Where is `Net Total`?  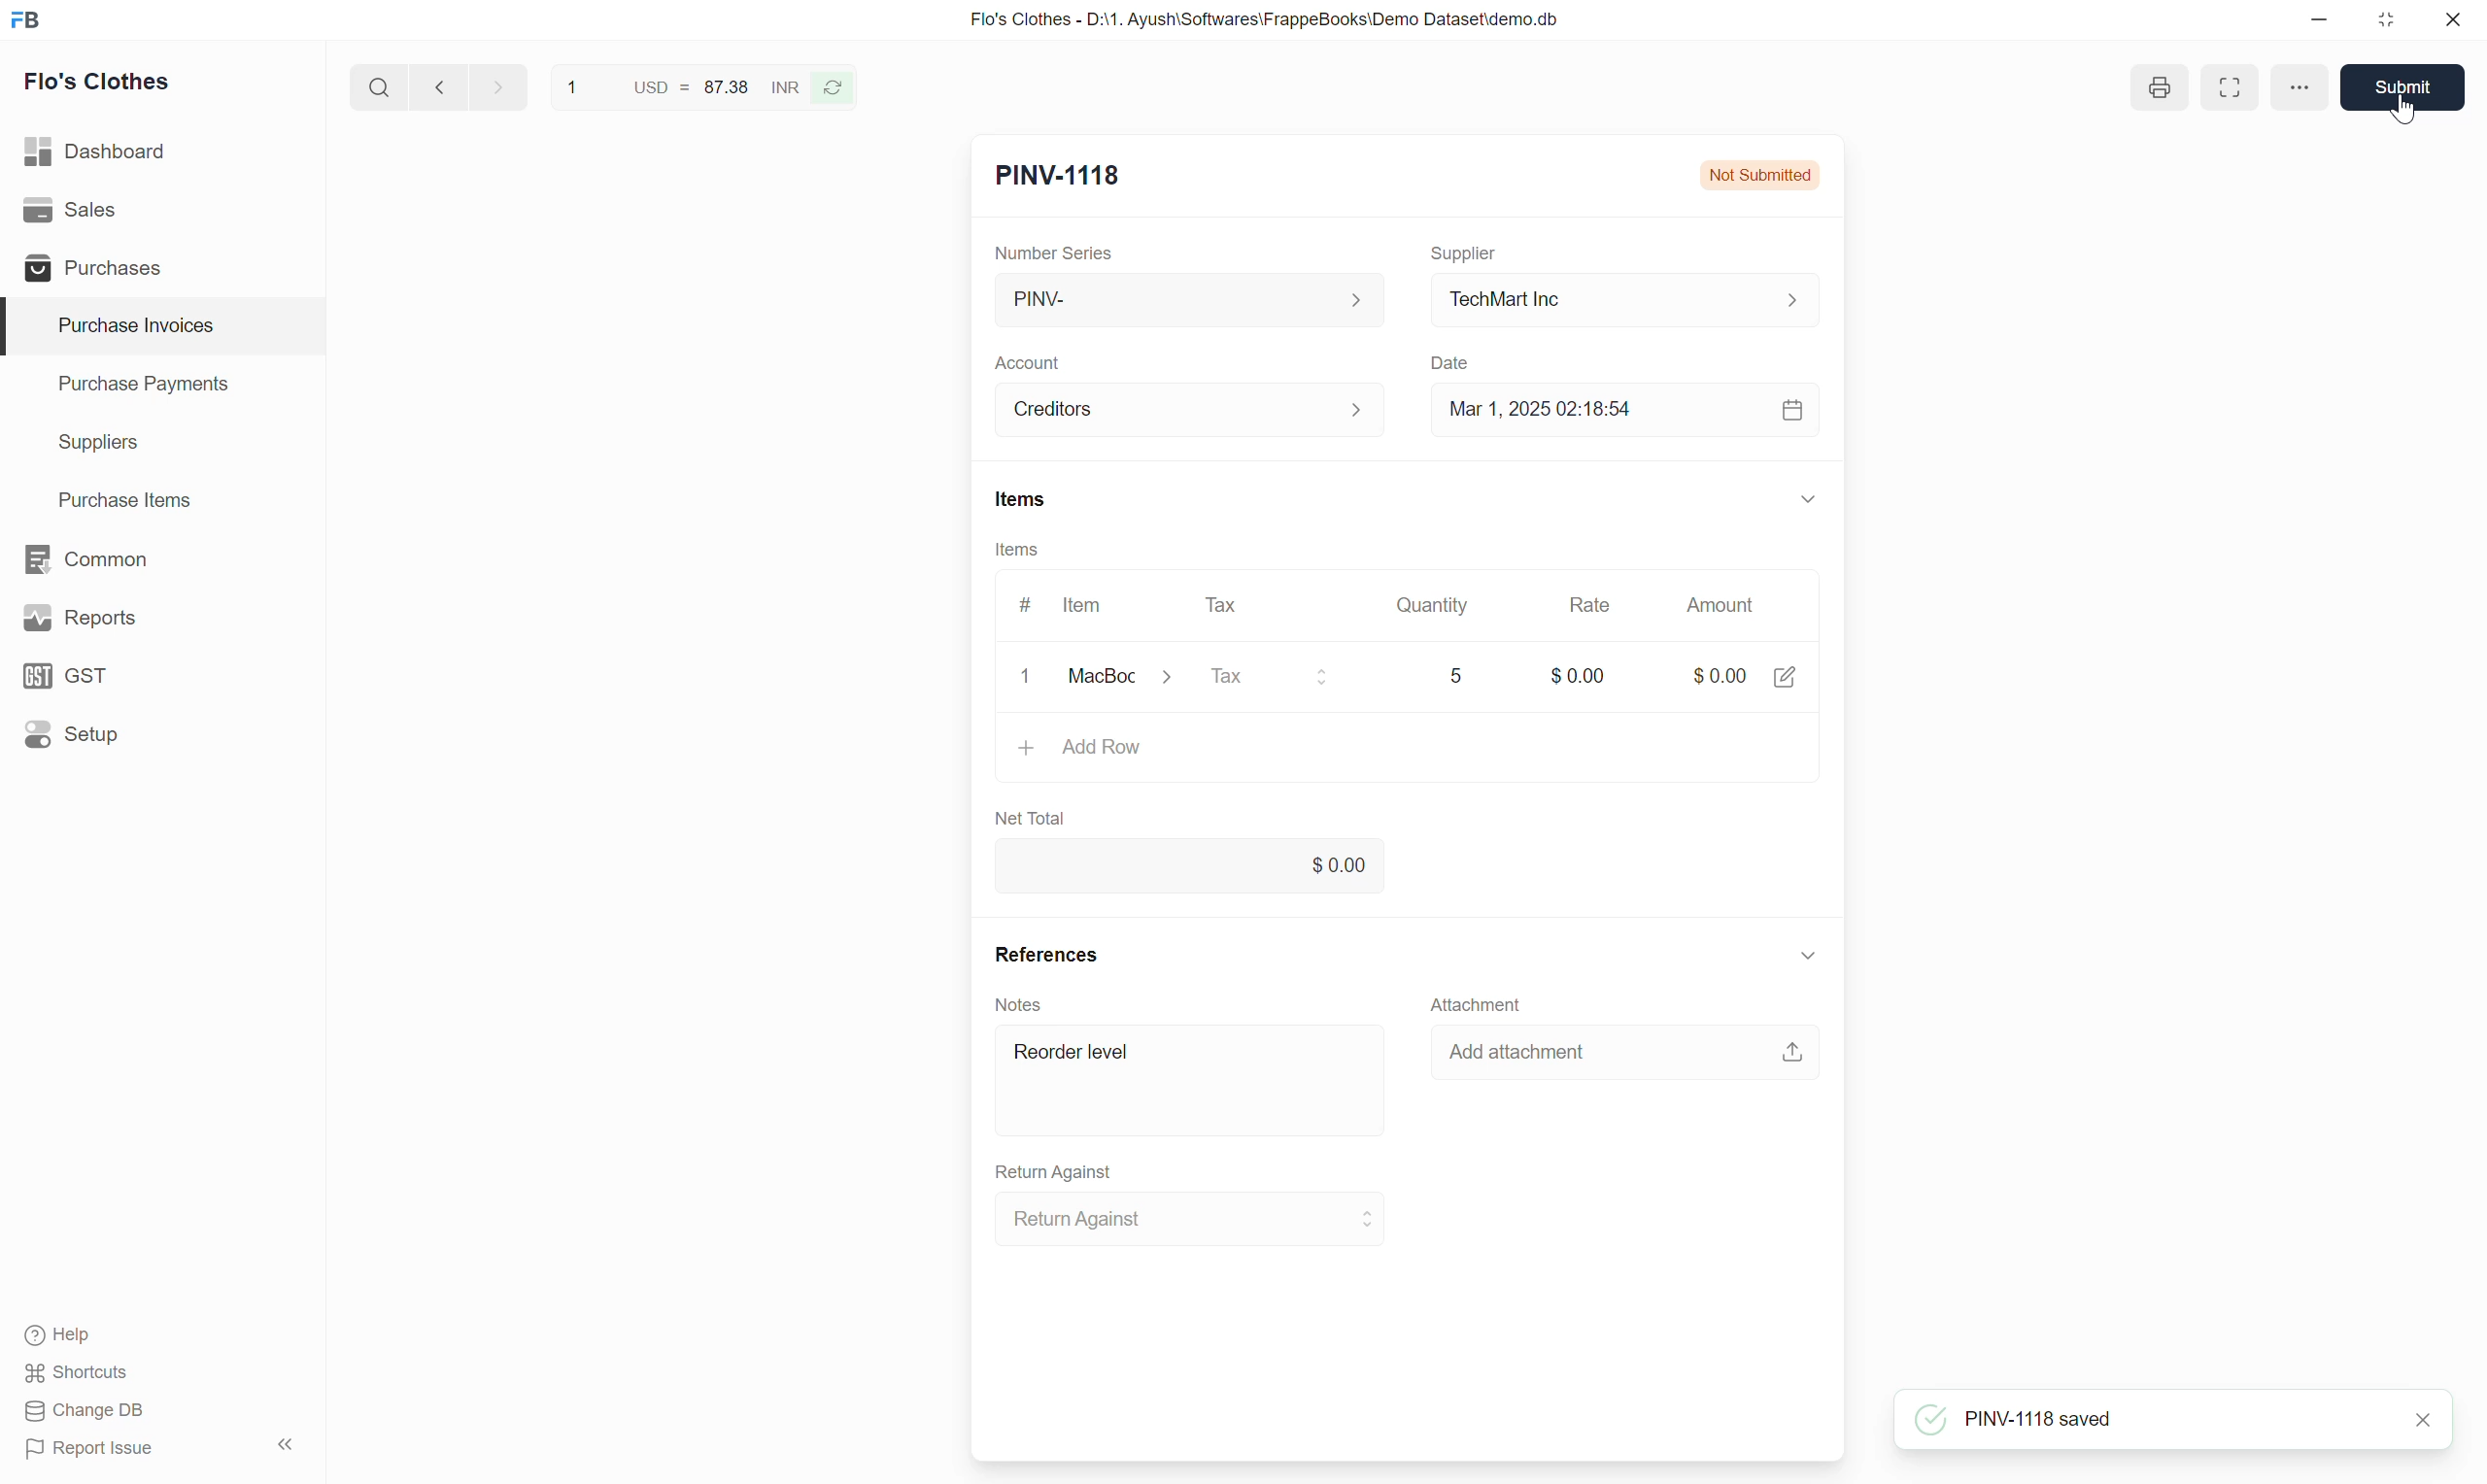
Net Total is located at coordinates (1032, 819).